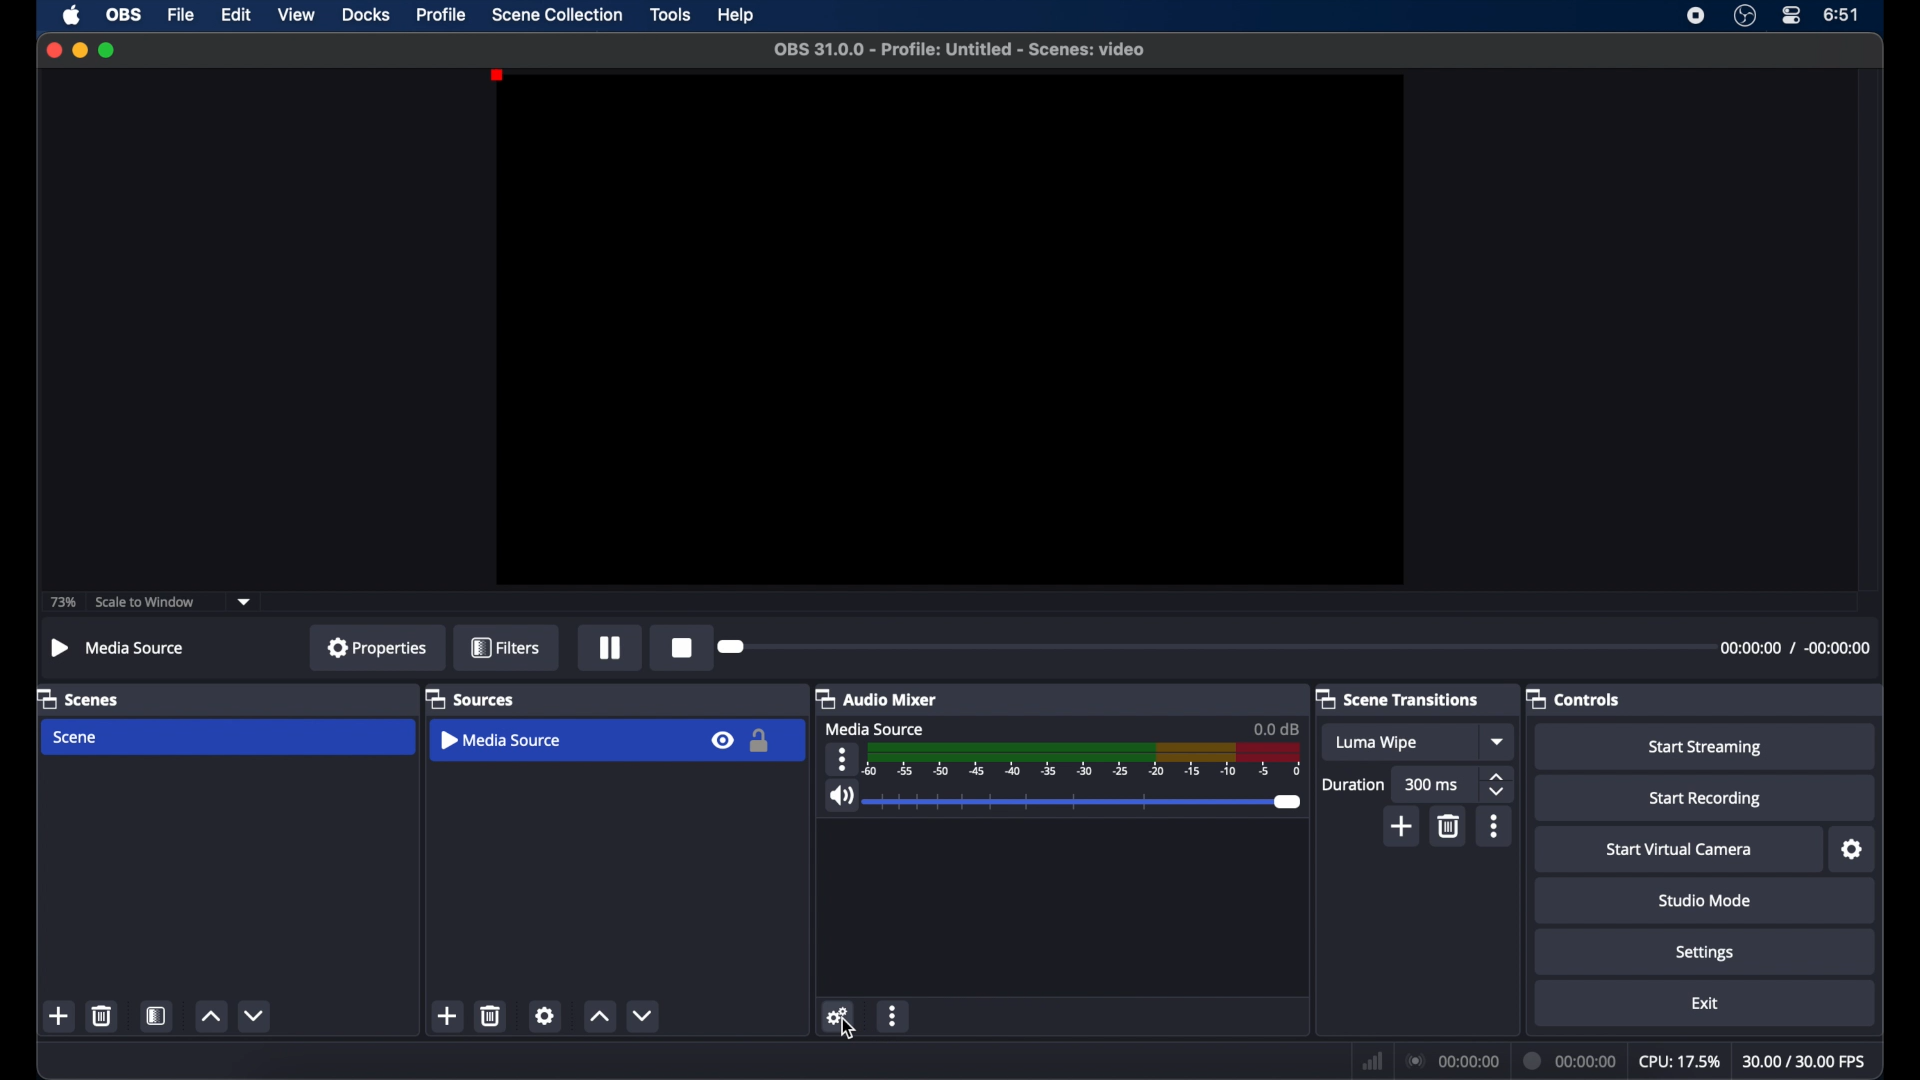 The image size is (1920, 1080). Describe the element at coordinates (257, 1016) in the screenshot. I see `decrement` at that location.